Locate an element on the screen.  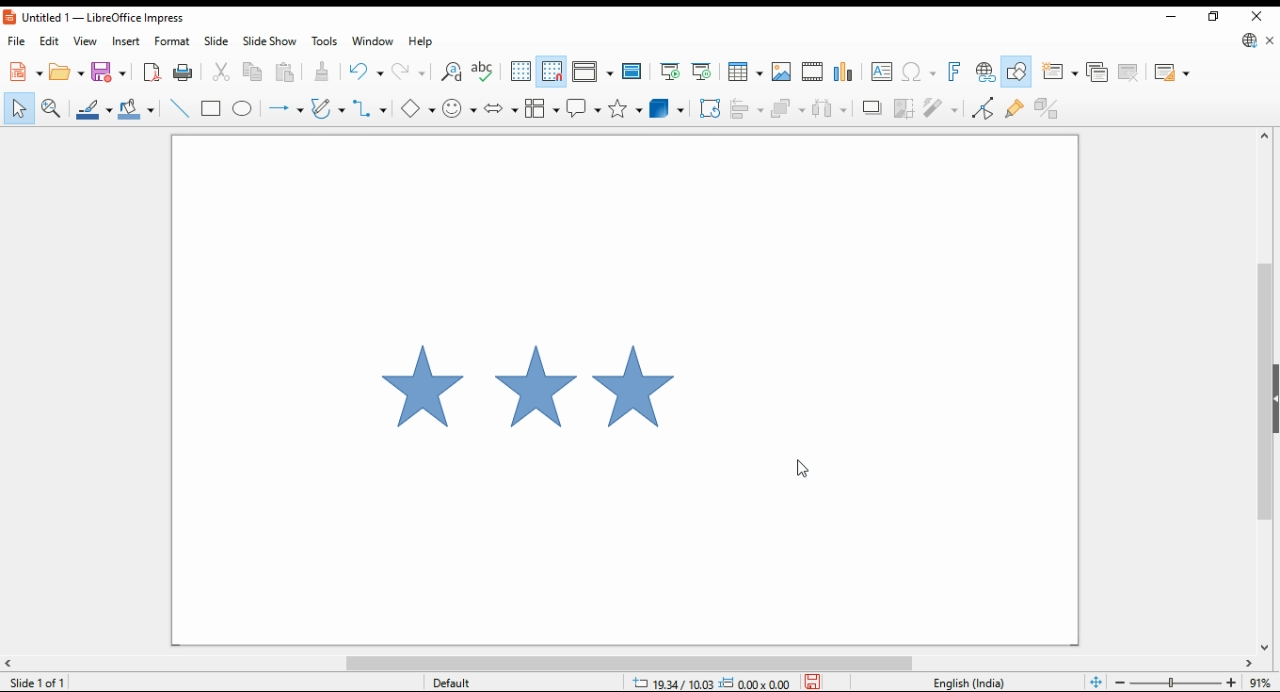
slide layout is located at coordinates (1173, 73).